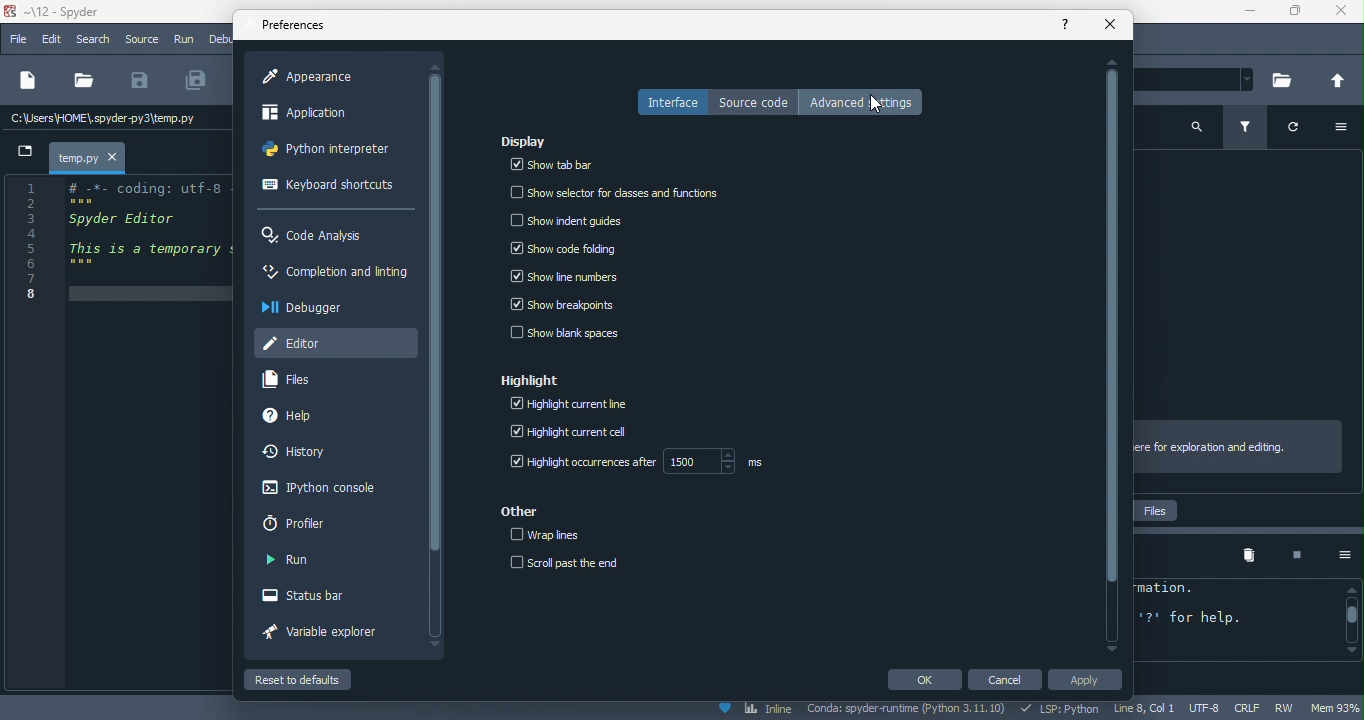  I want to click on vertical scroll bar, so click(1112, 354).